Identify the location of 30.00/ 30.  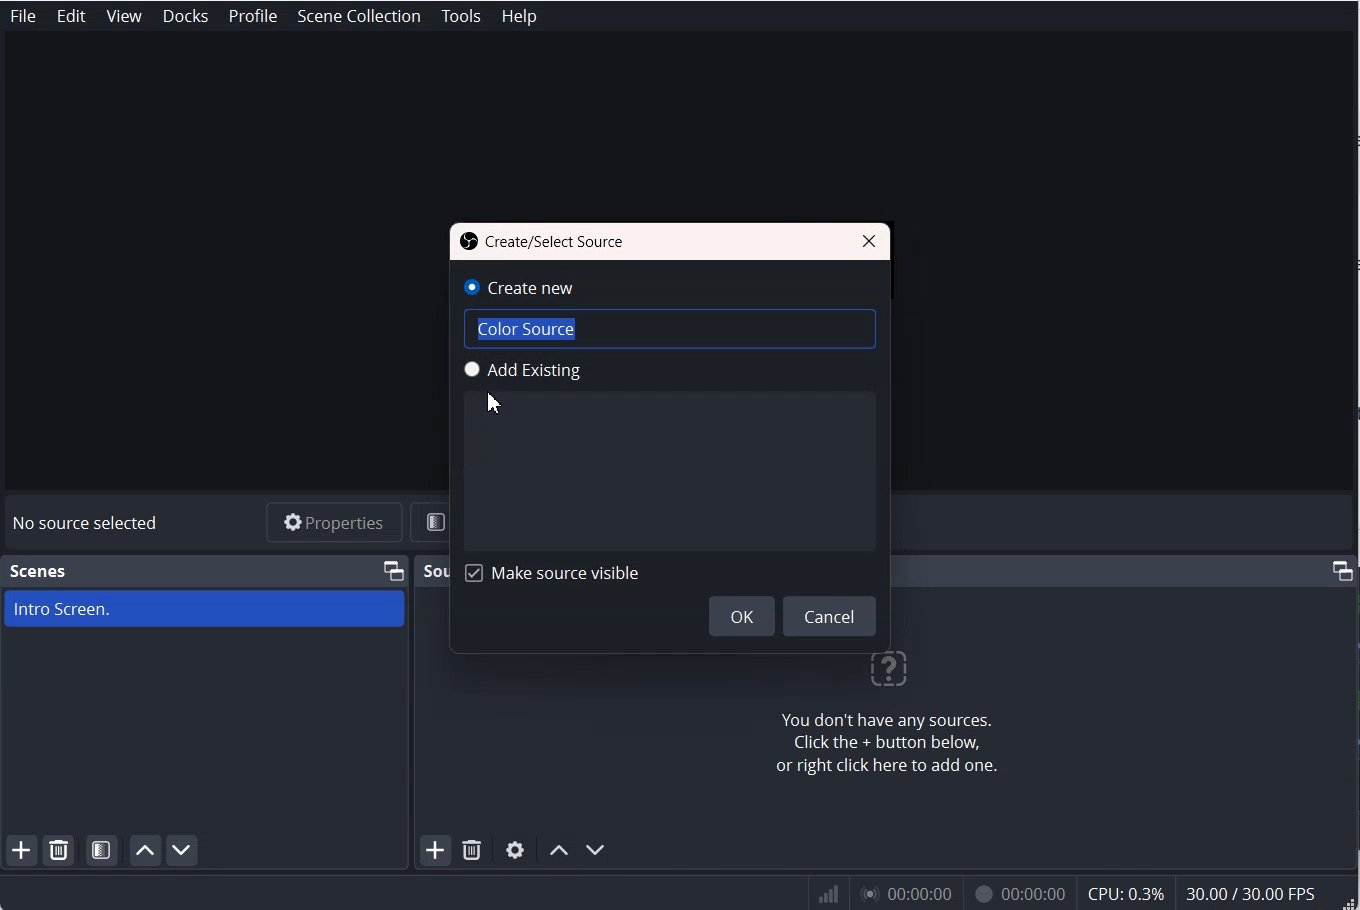
(1254, 895).